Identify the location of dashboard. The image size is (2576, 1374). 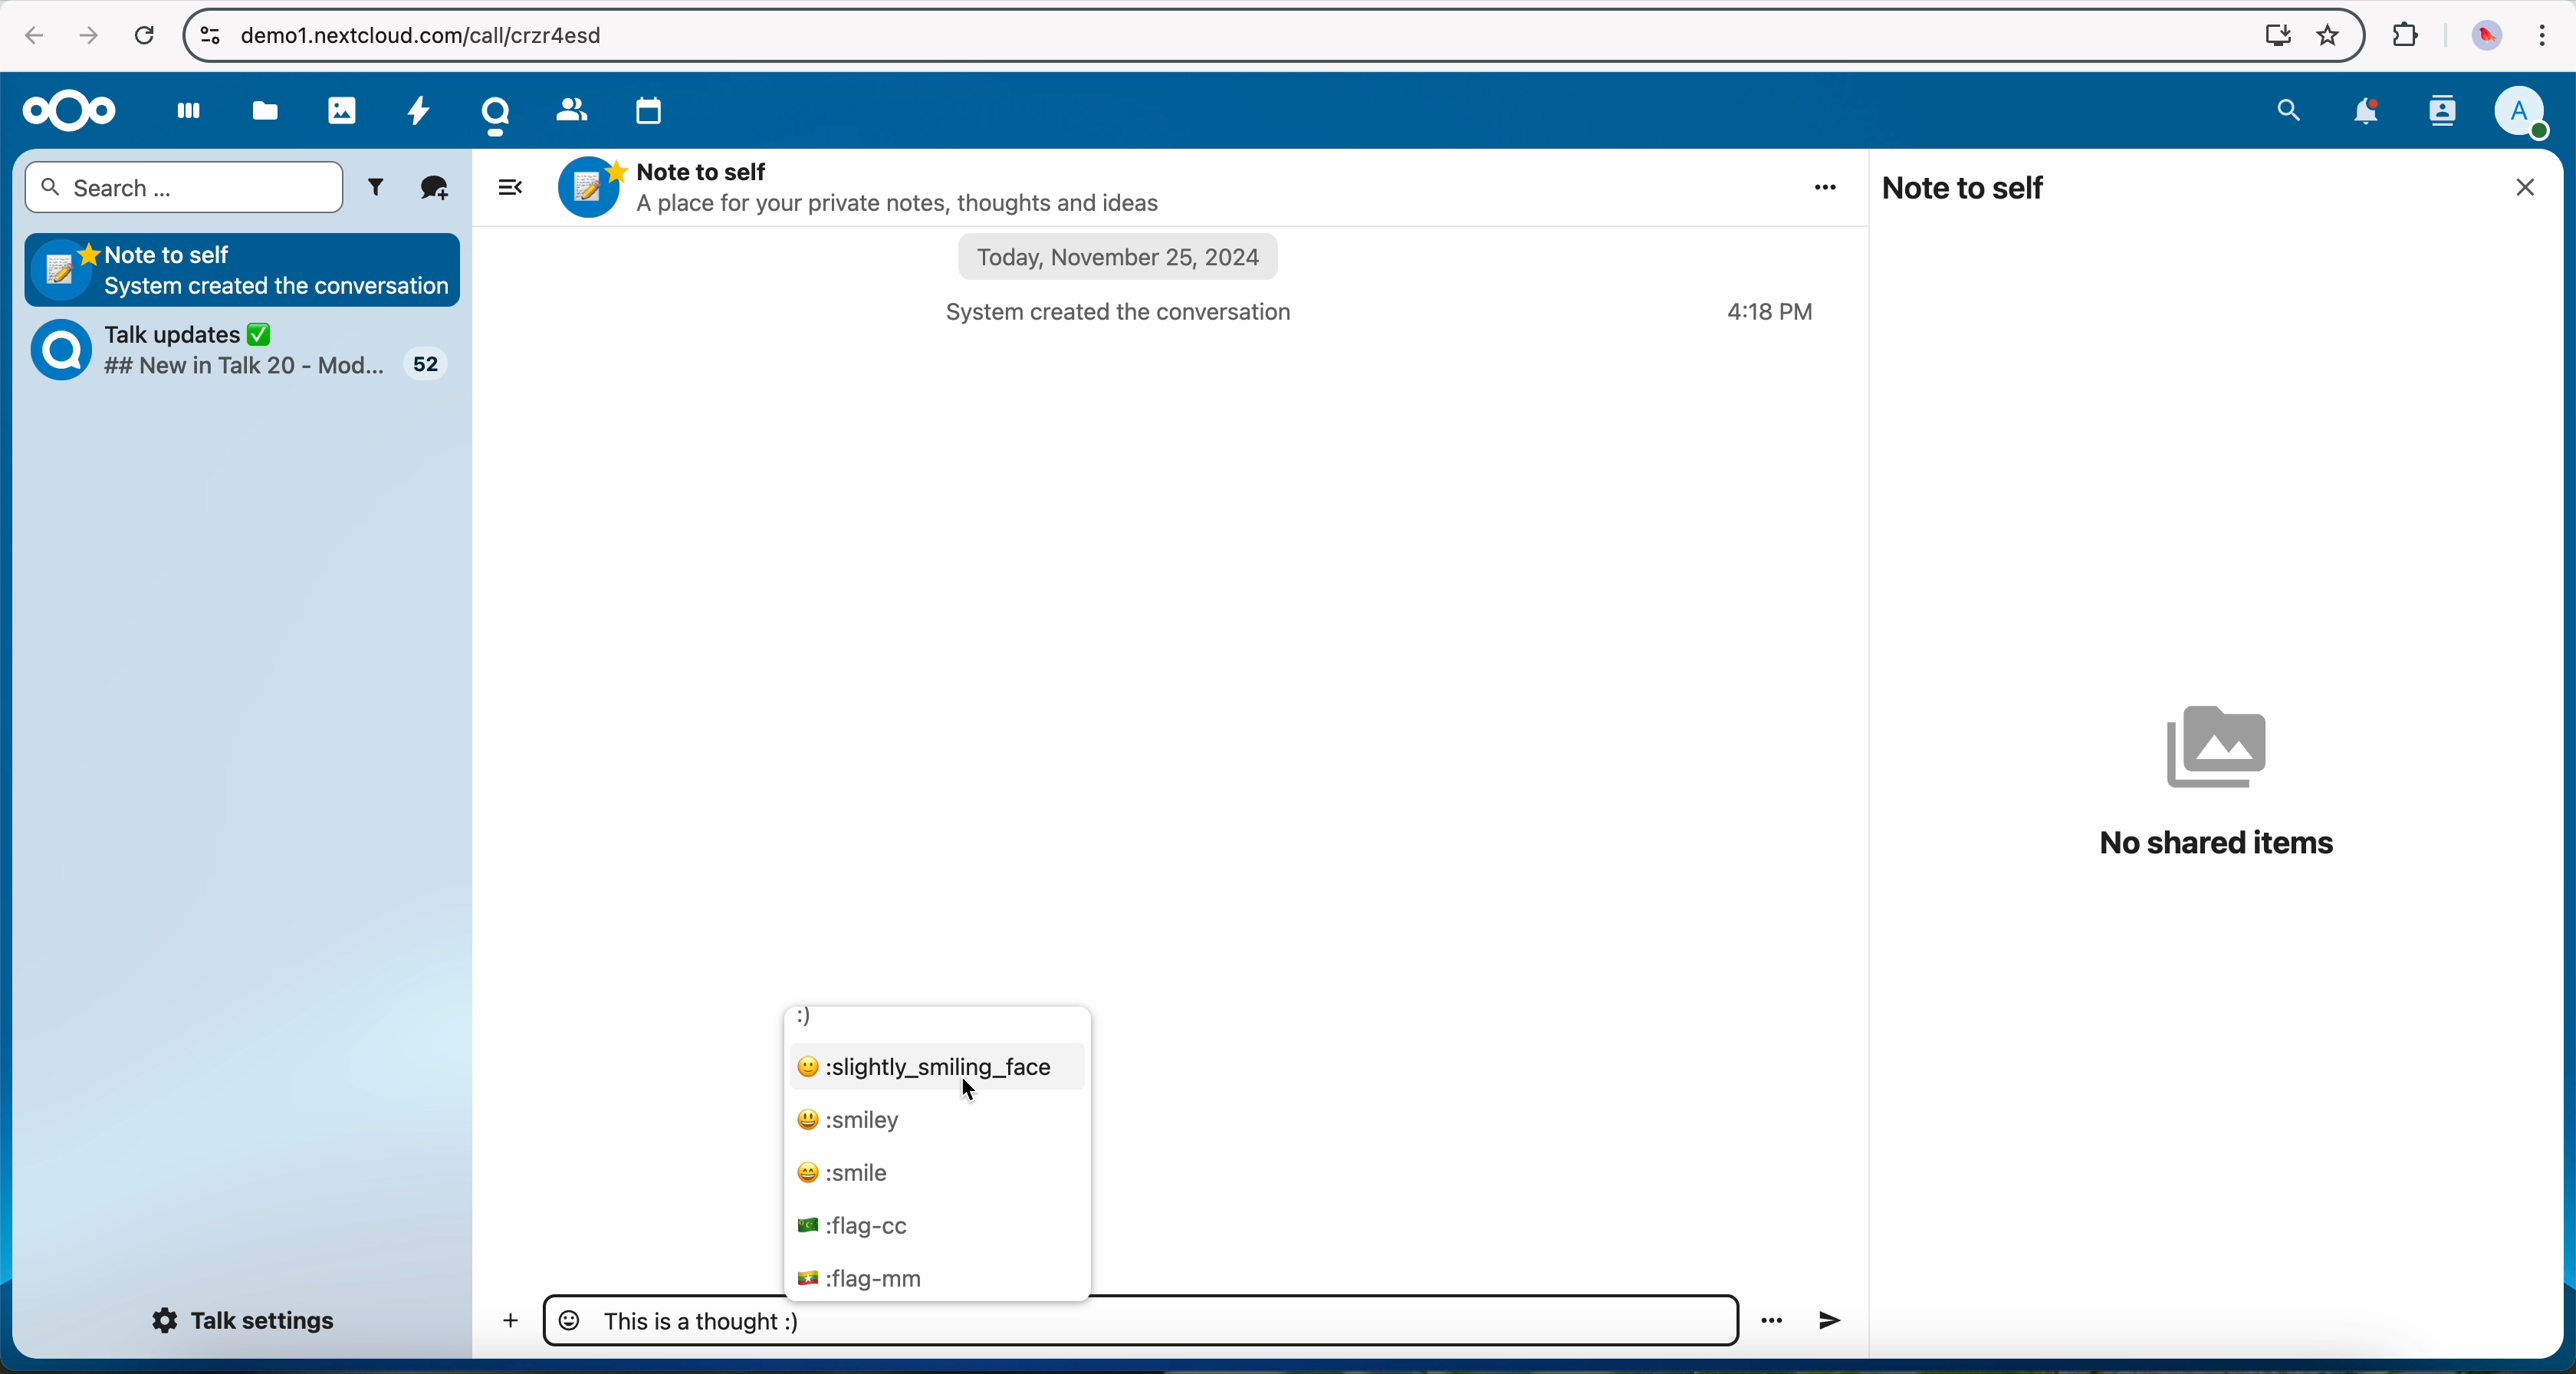
(179, 117).